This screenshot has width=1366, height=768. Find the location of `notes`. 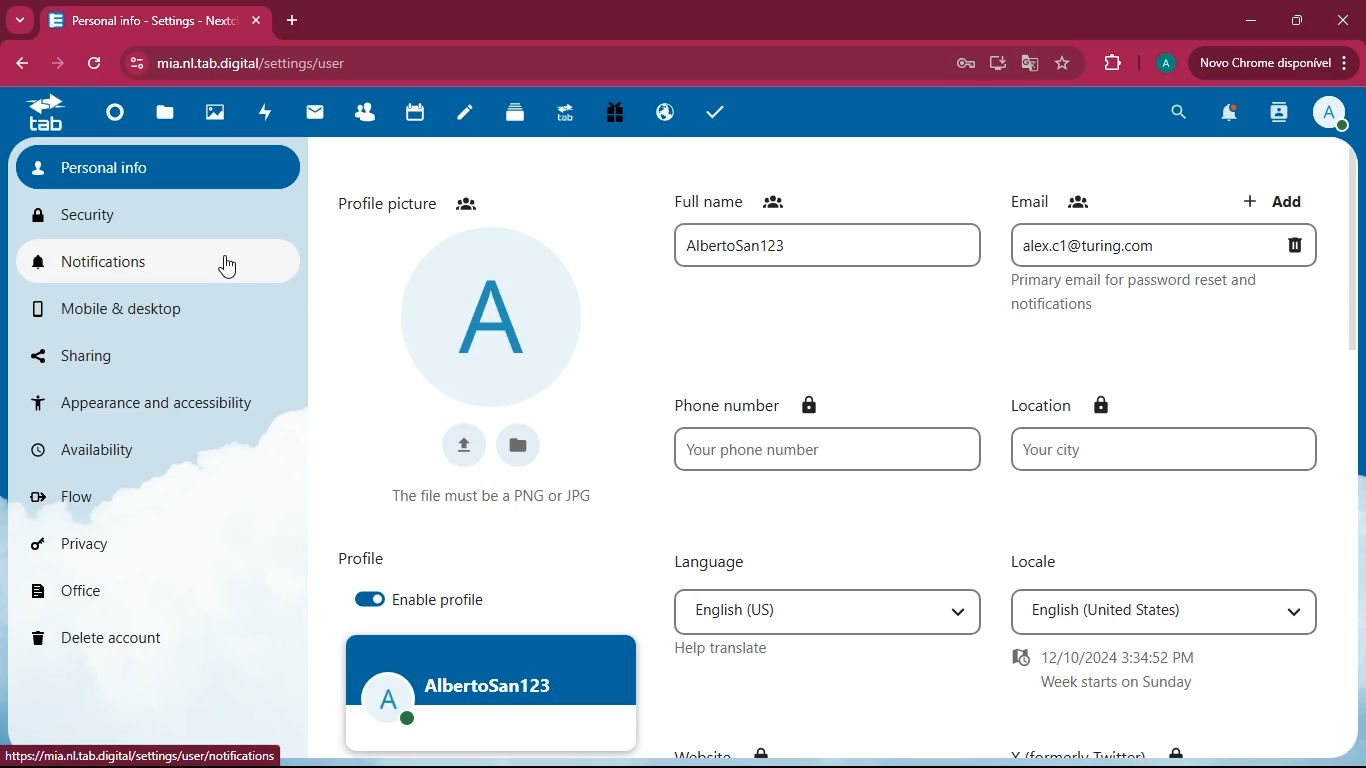

notes is located at coordinates (458, 115).